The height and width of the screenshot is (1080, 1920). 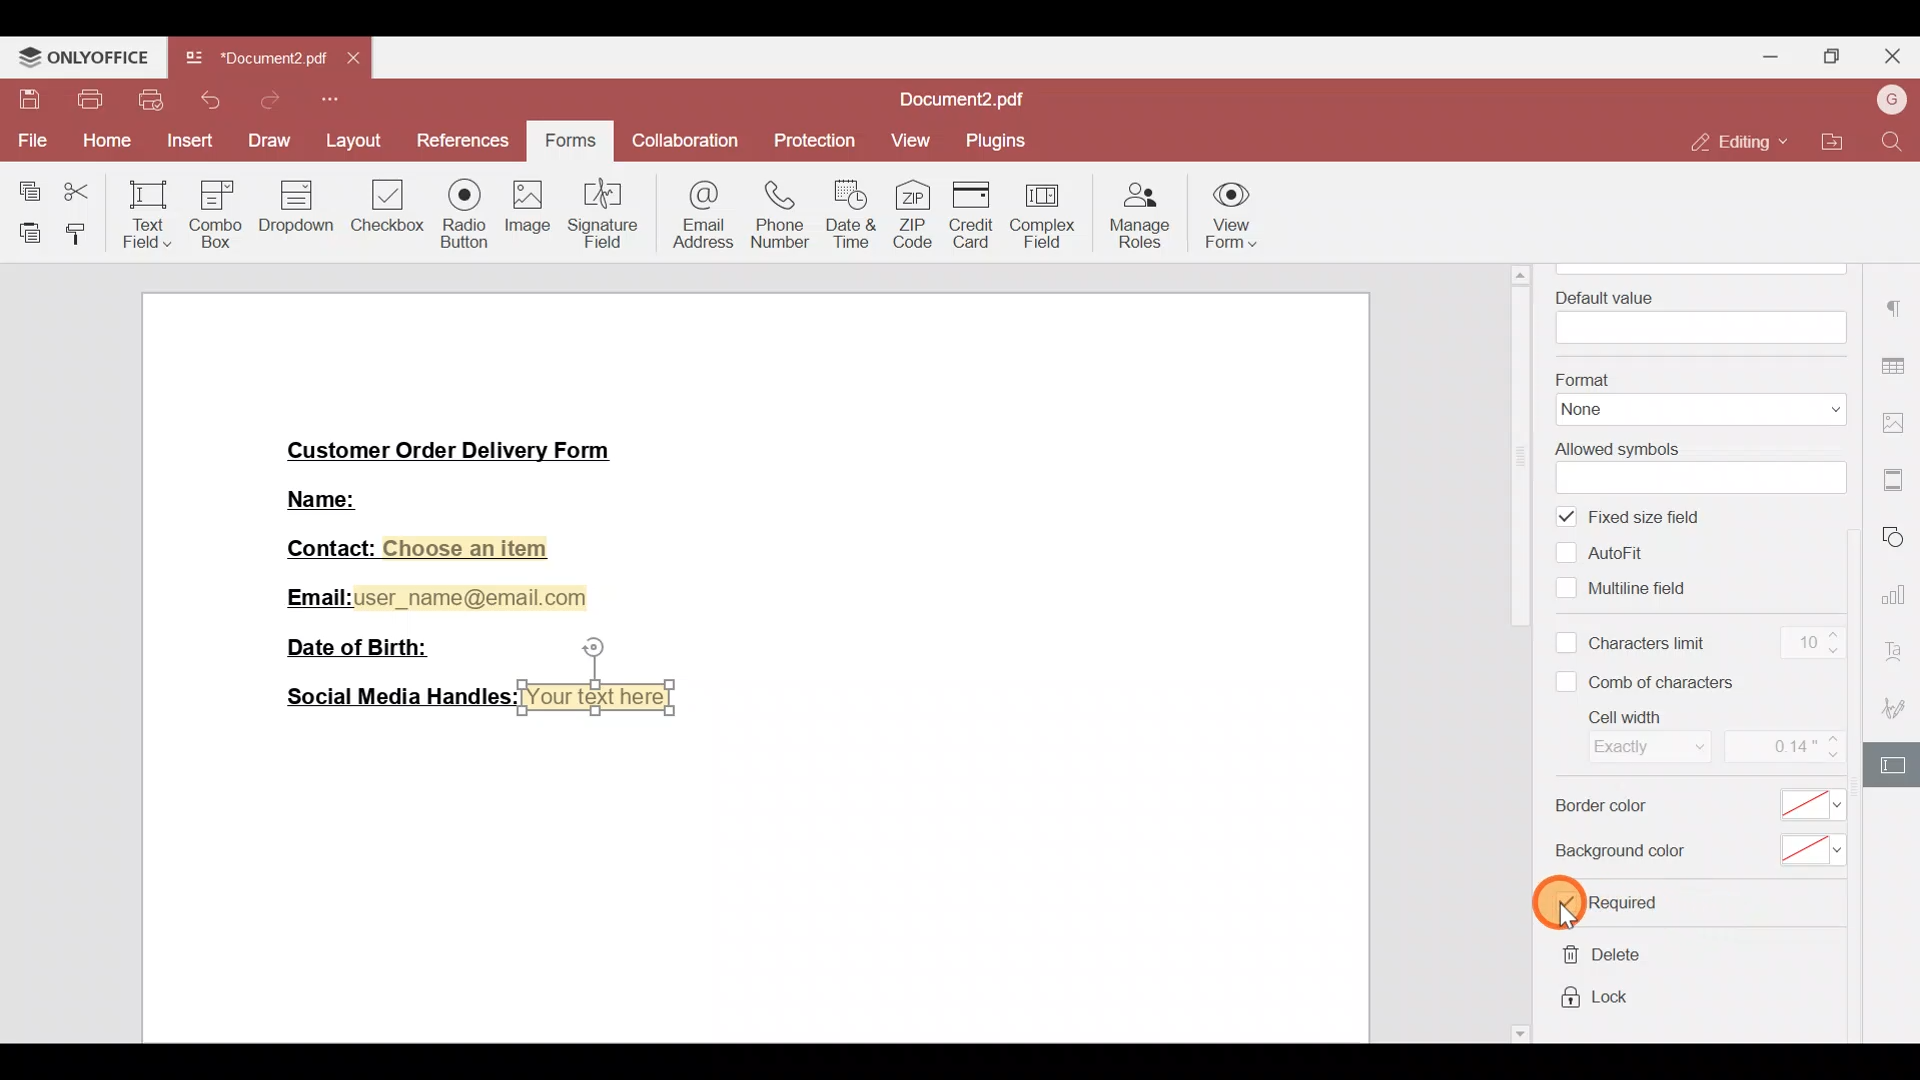 I want to click on Maximize, so click(x=1839, y=55).